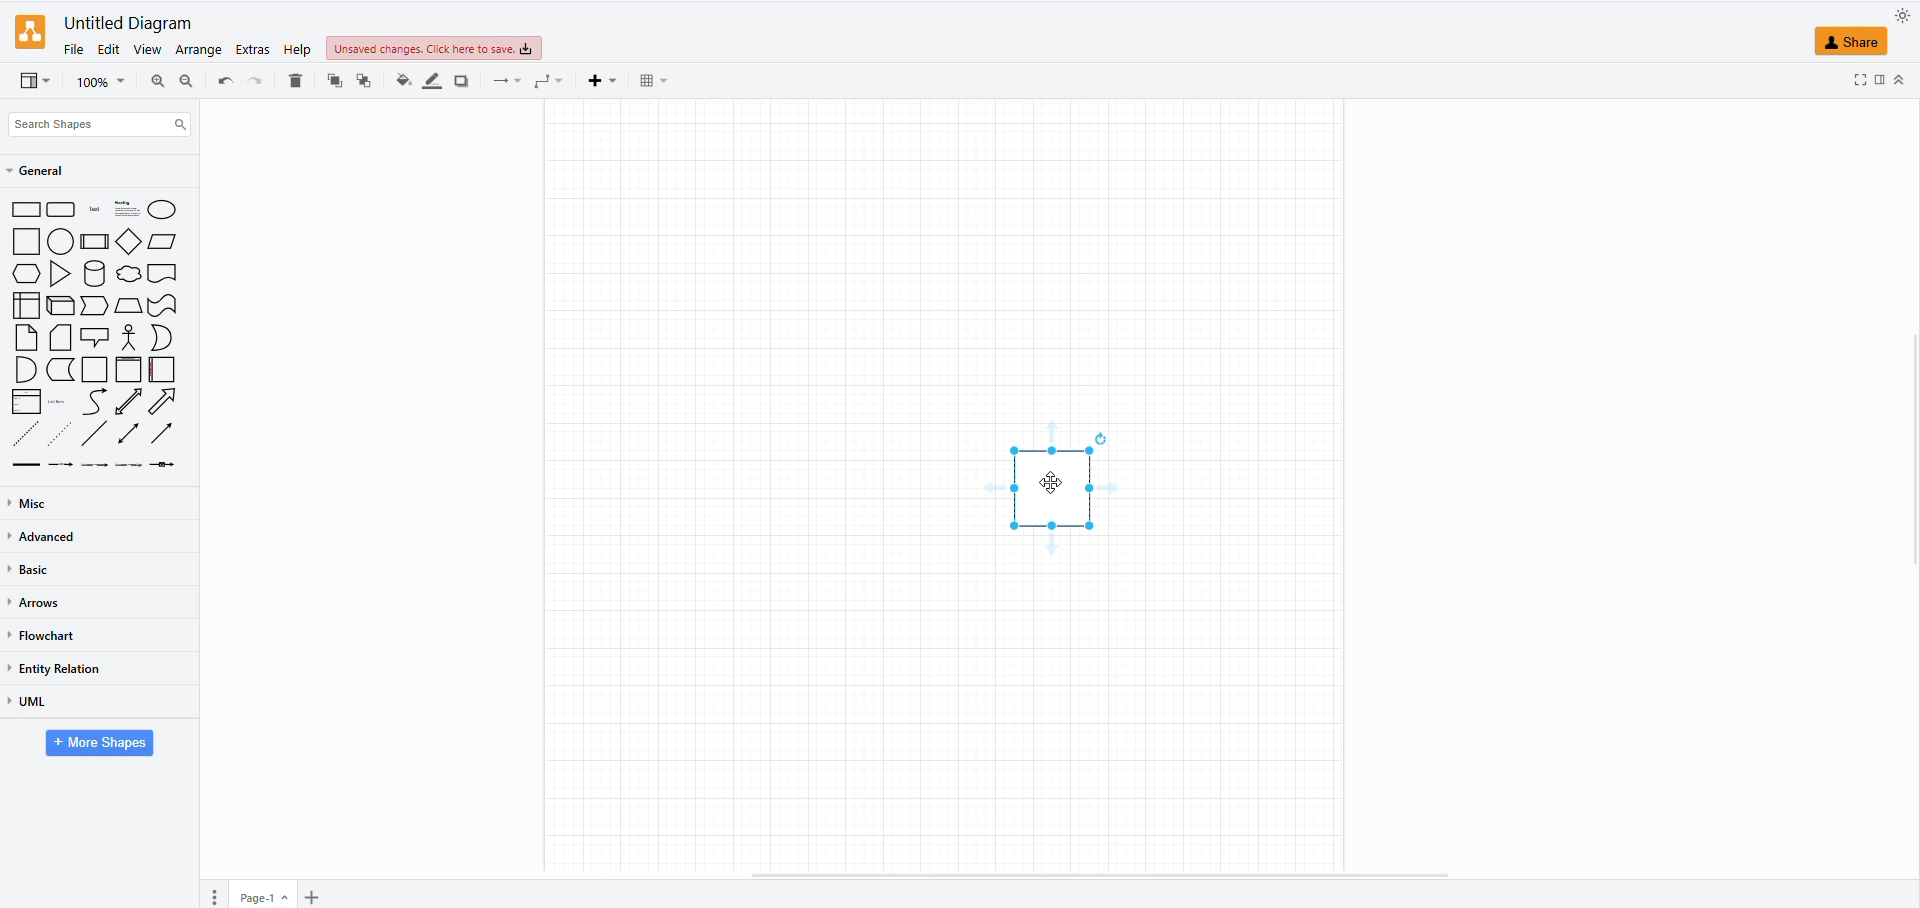  I want to click on connectors, so click(508, 81).